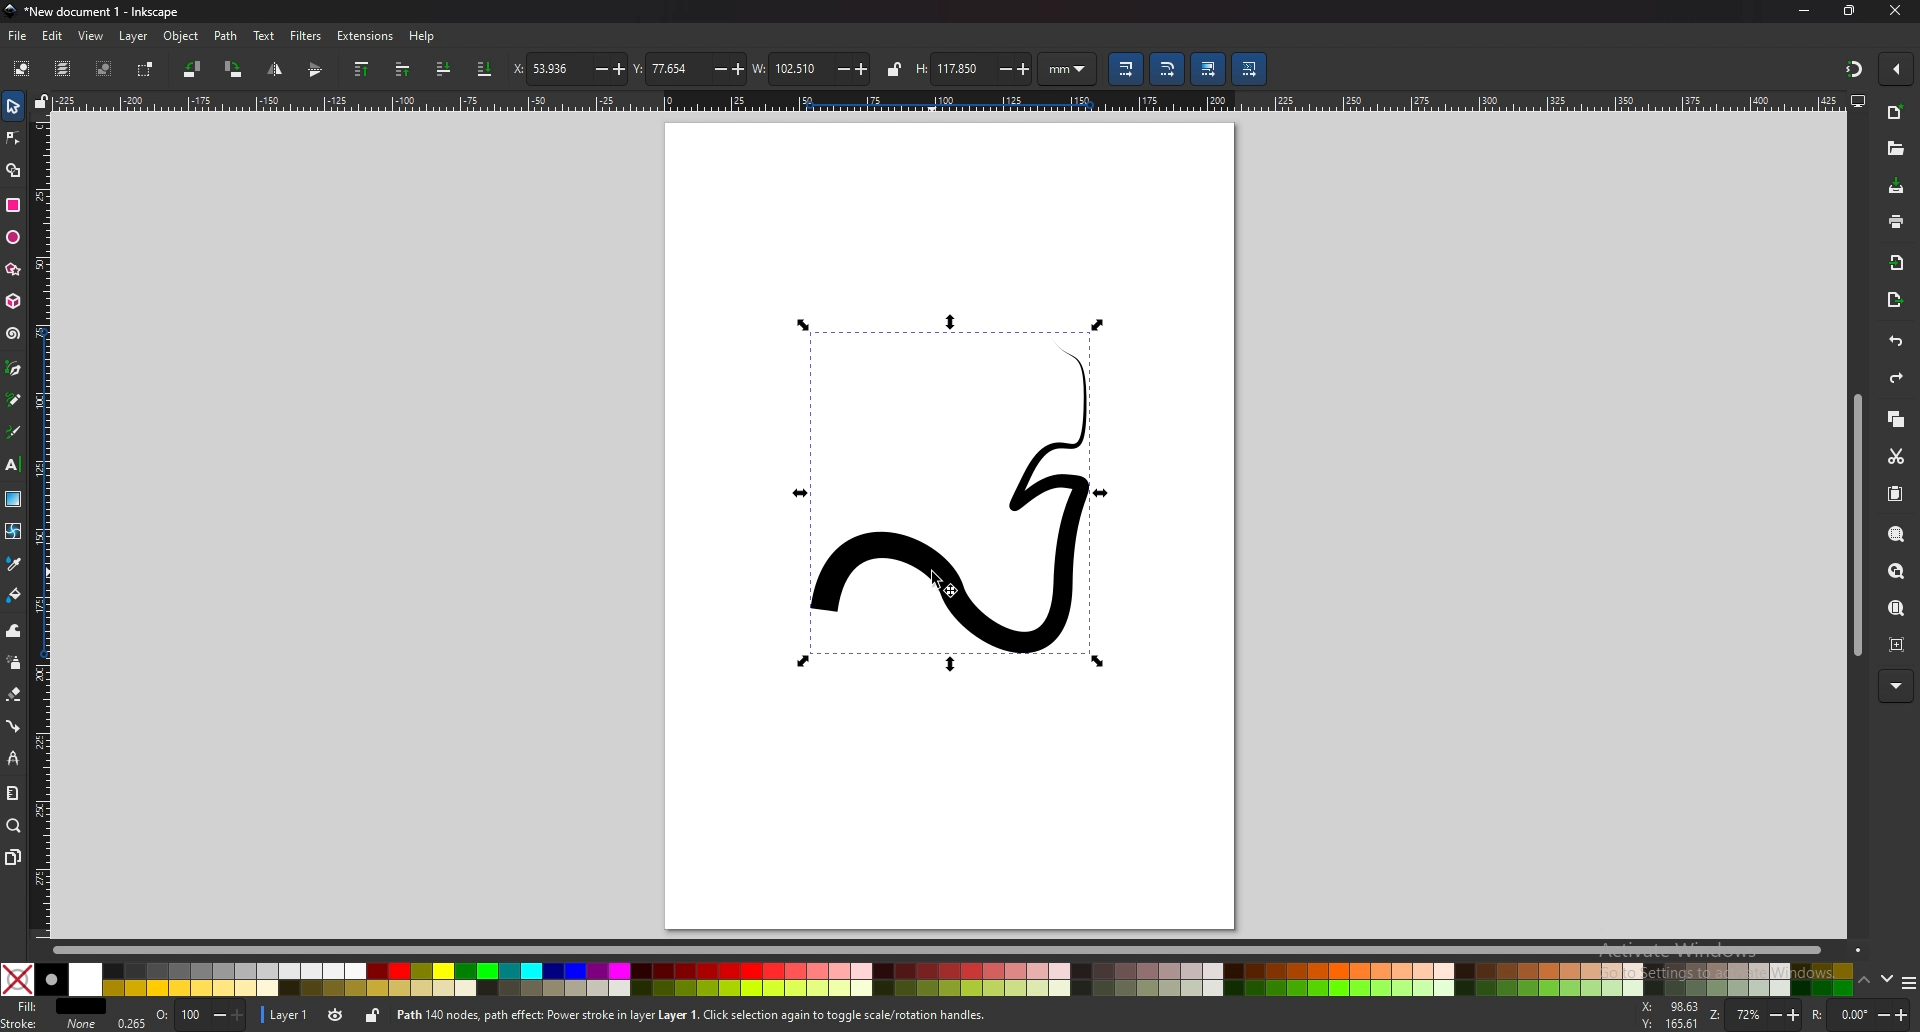 Image resolution: width=1920 pixels, height=1032 pixels. I want to click on scroll bar, so click(960, 947).